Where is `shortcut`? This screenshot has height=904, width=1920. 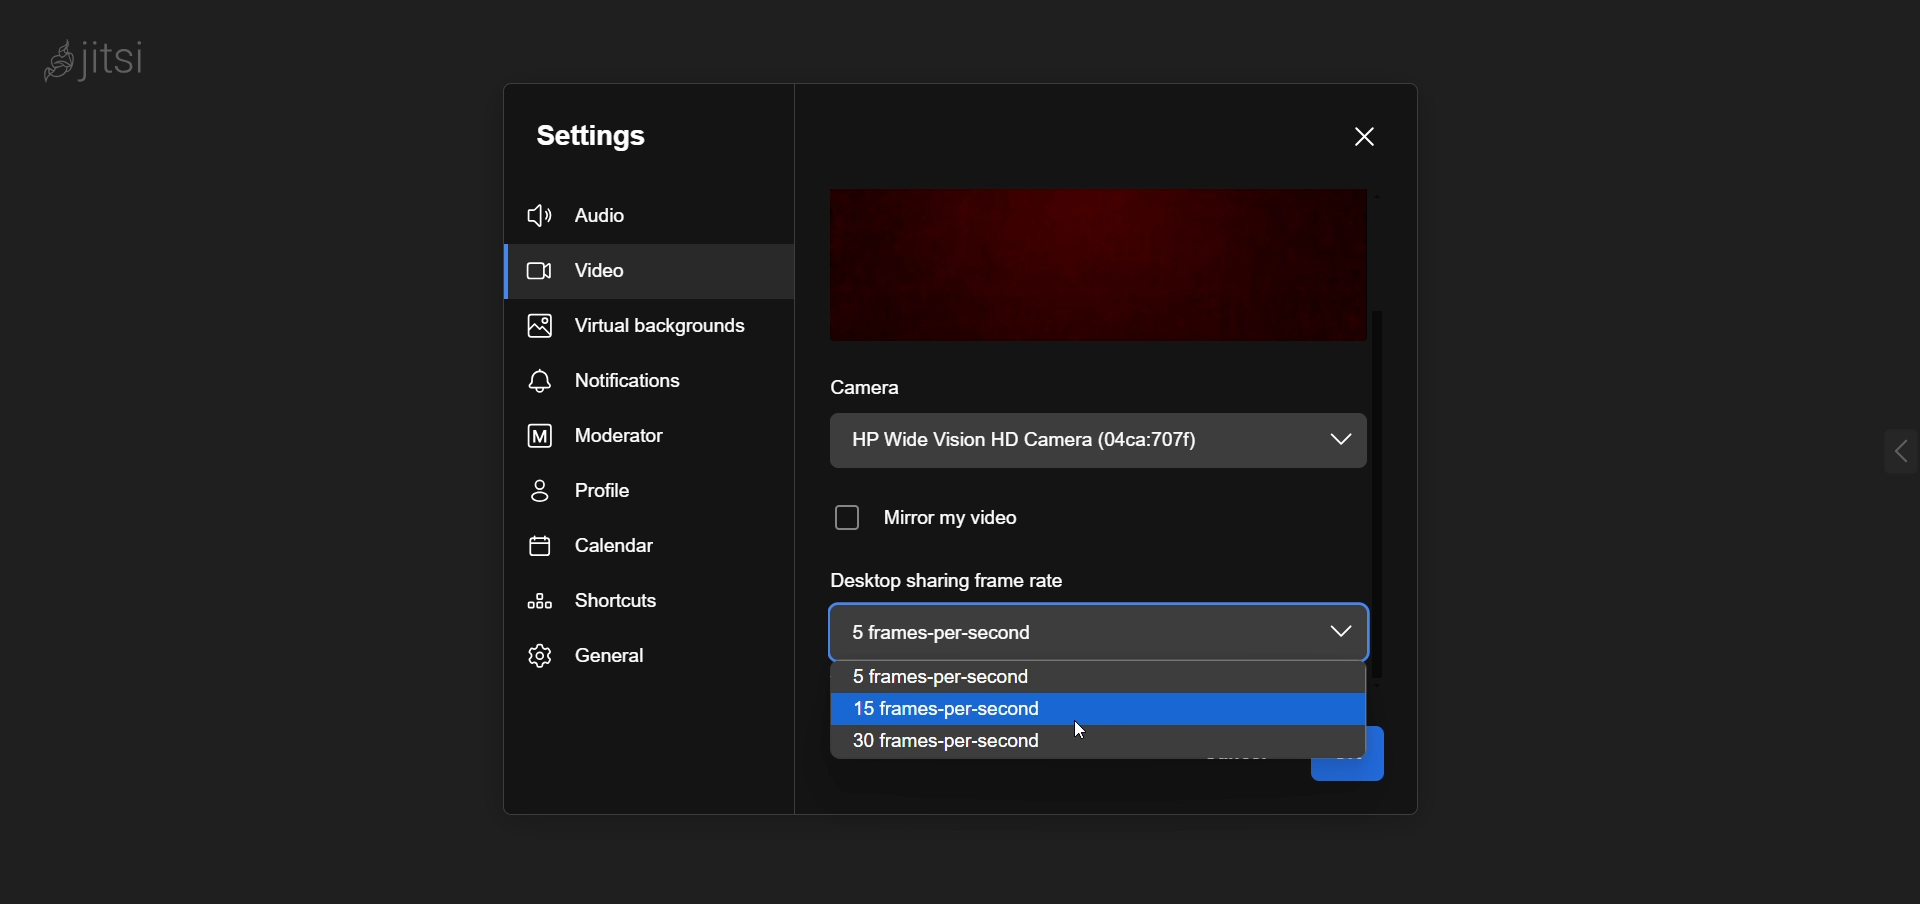 shortcut is located at coordinates (598, 602).